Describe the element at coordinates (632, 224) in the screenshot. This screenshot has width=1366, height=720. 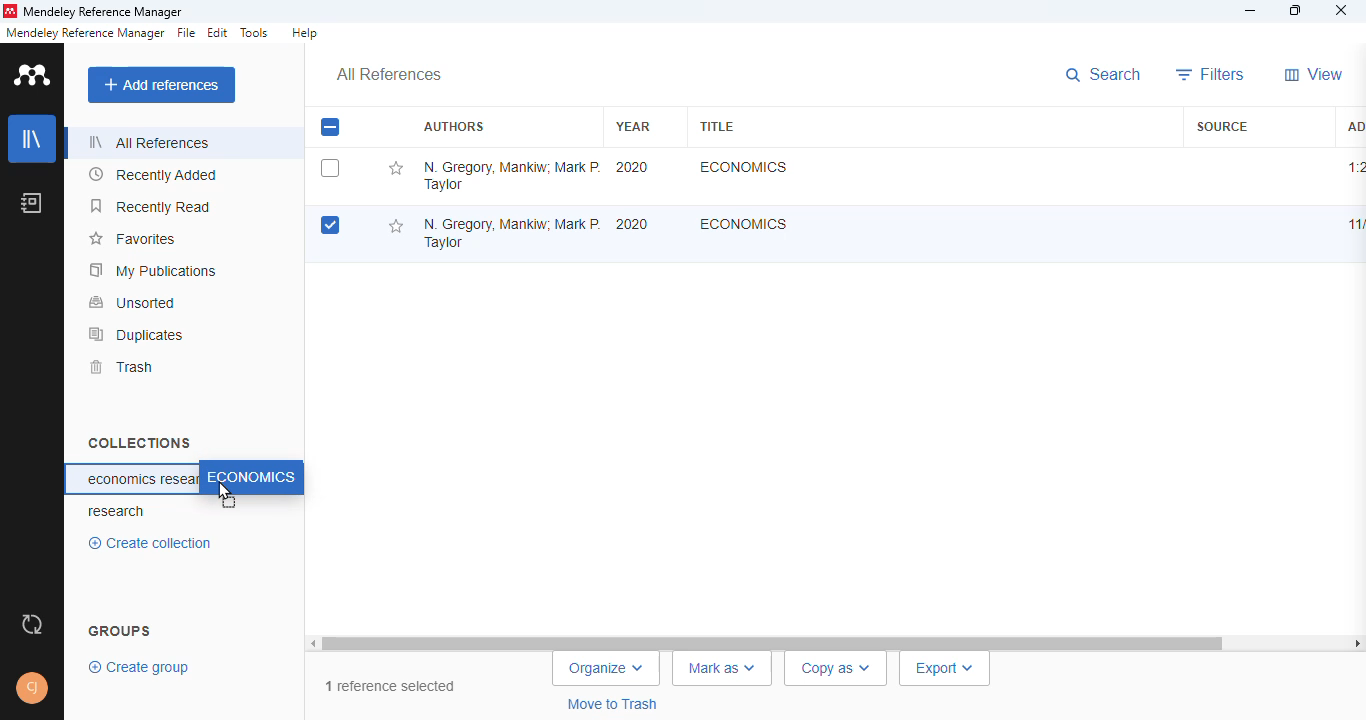
I see `2020` at that location.